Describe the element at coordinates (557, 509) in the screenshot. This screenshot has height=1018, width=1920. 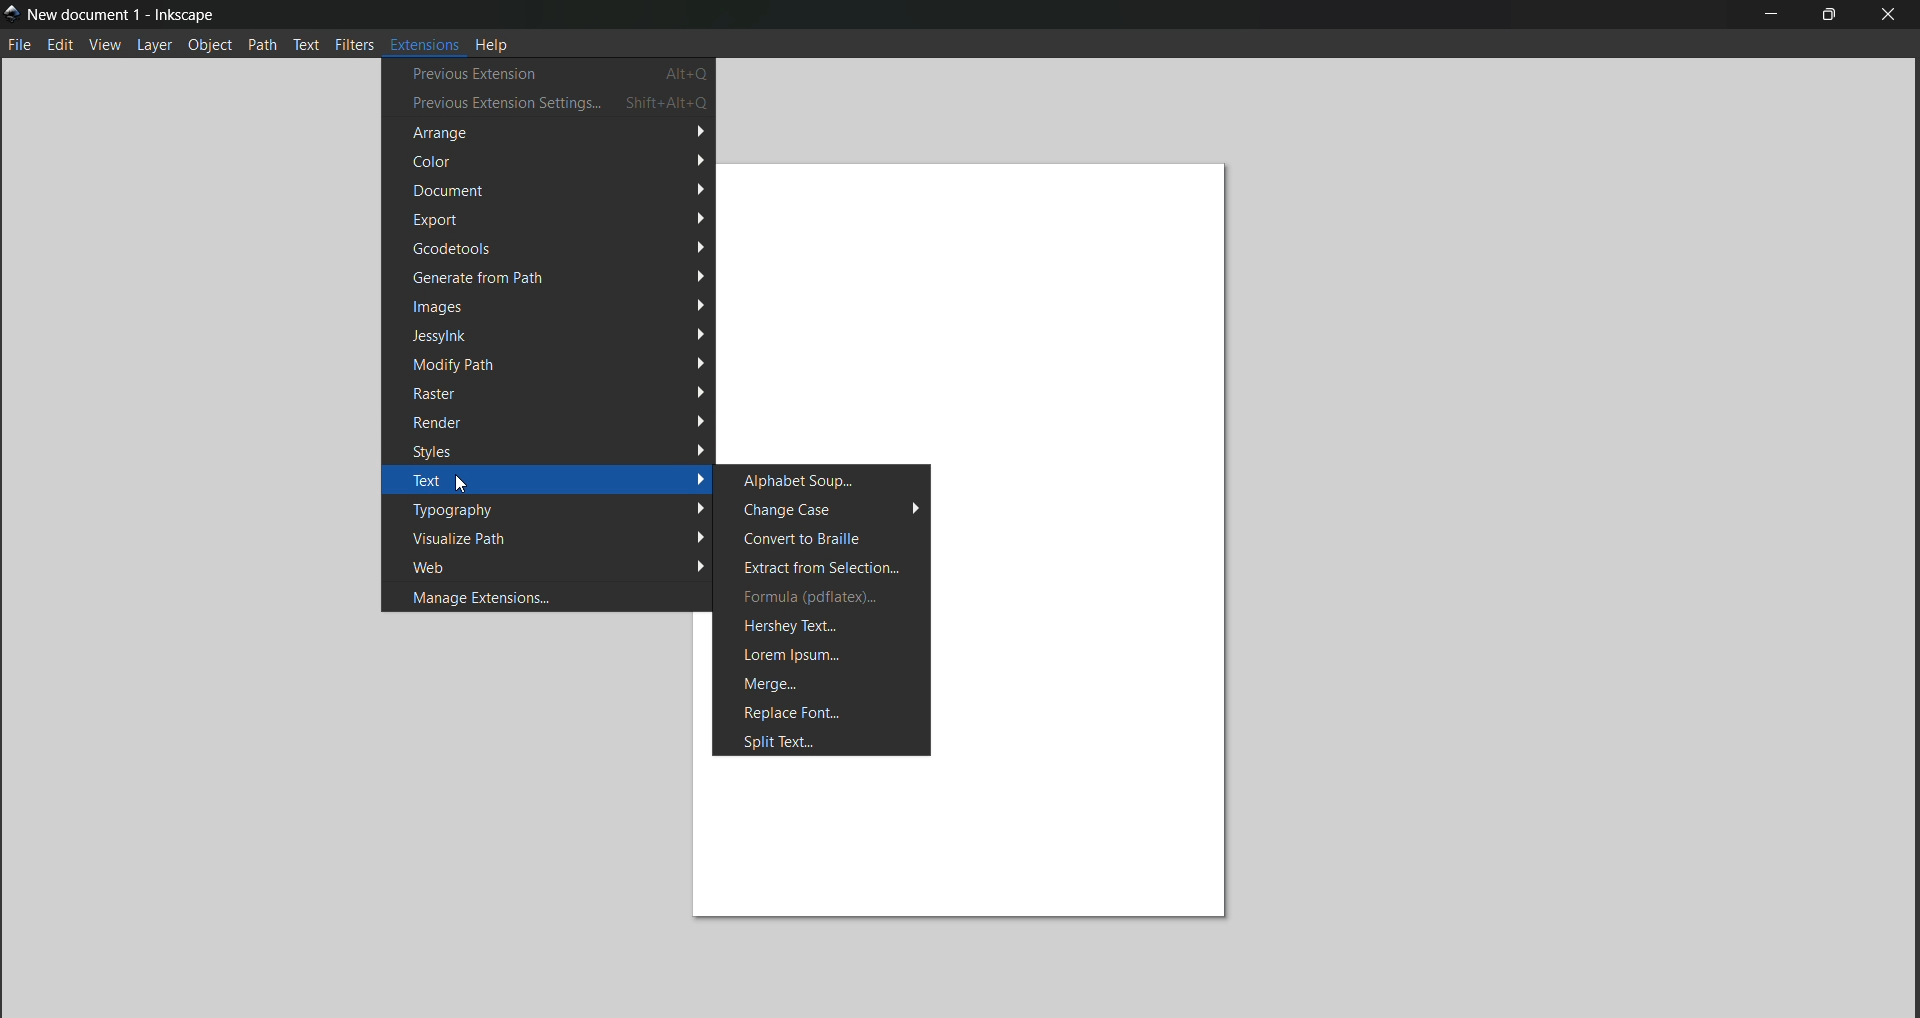
I see `typography` at that location.